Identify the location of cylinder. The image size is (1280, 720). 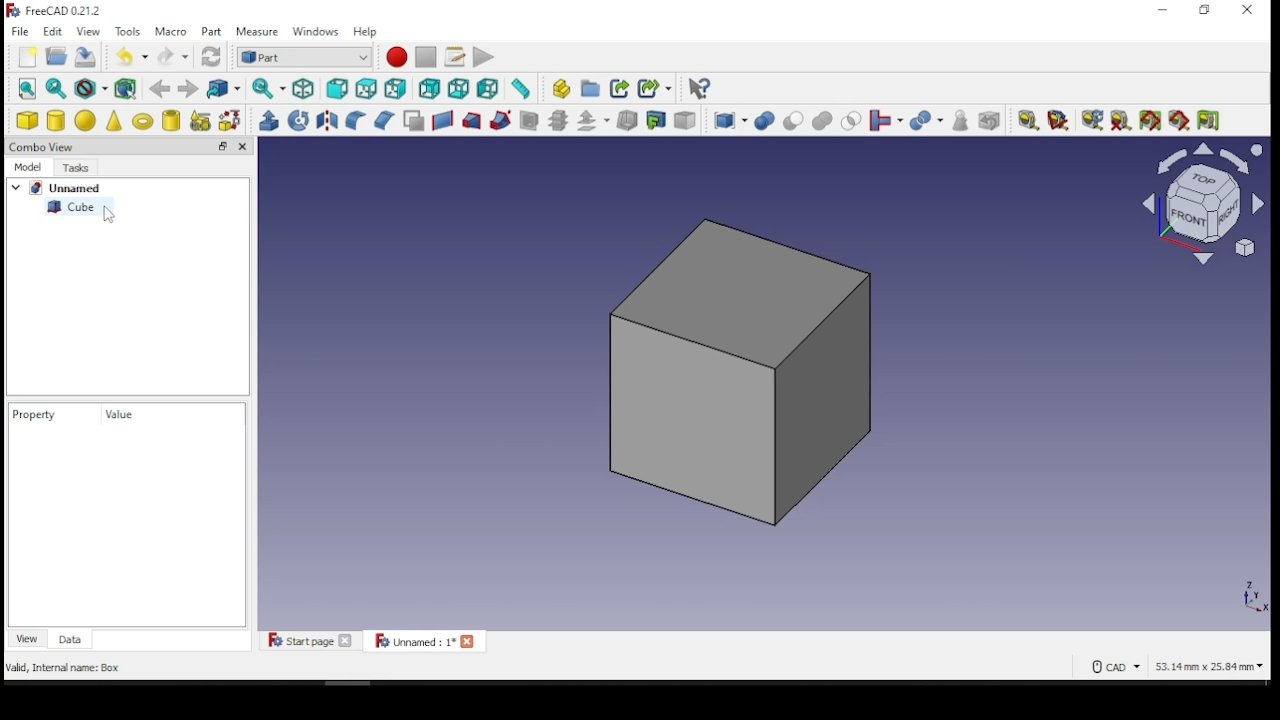
(56, 121).